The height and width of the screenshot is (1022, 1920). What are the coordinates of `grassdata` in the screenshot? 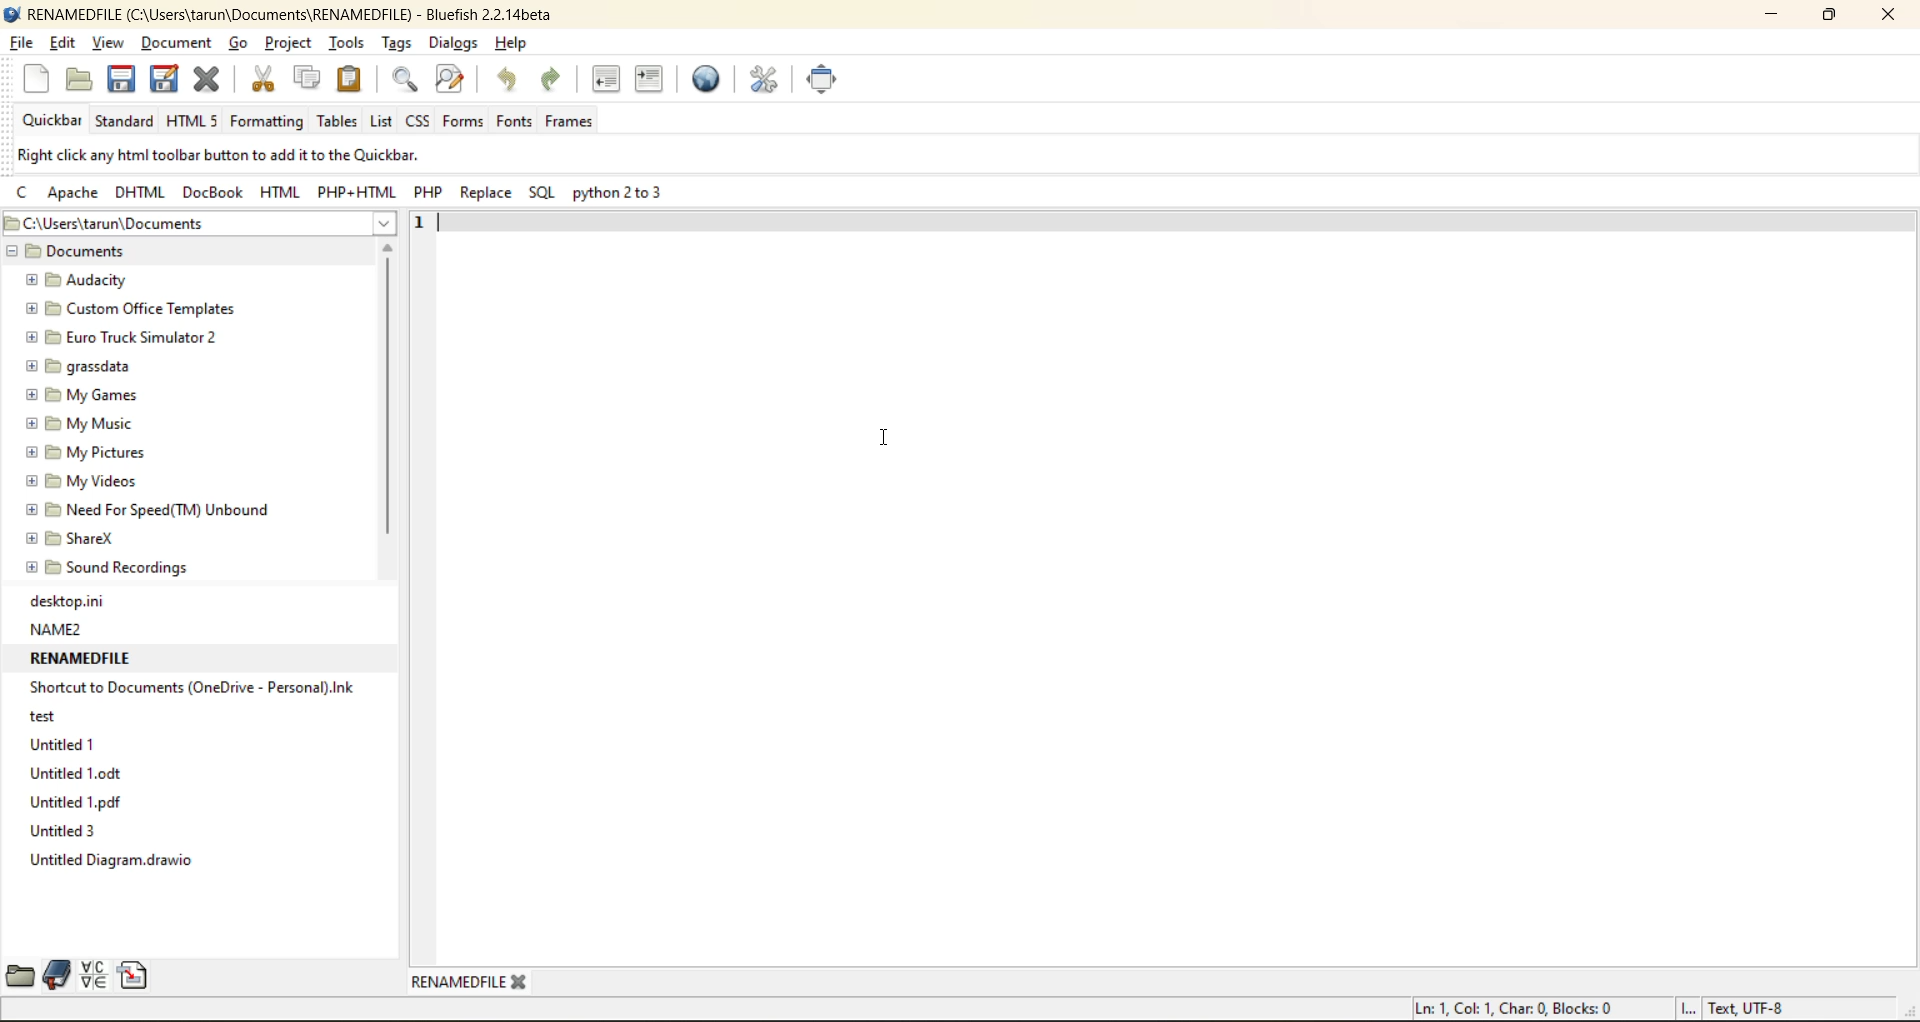 It's located at (86, 364).